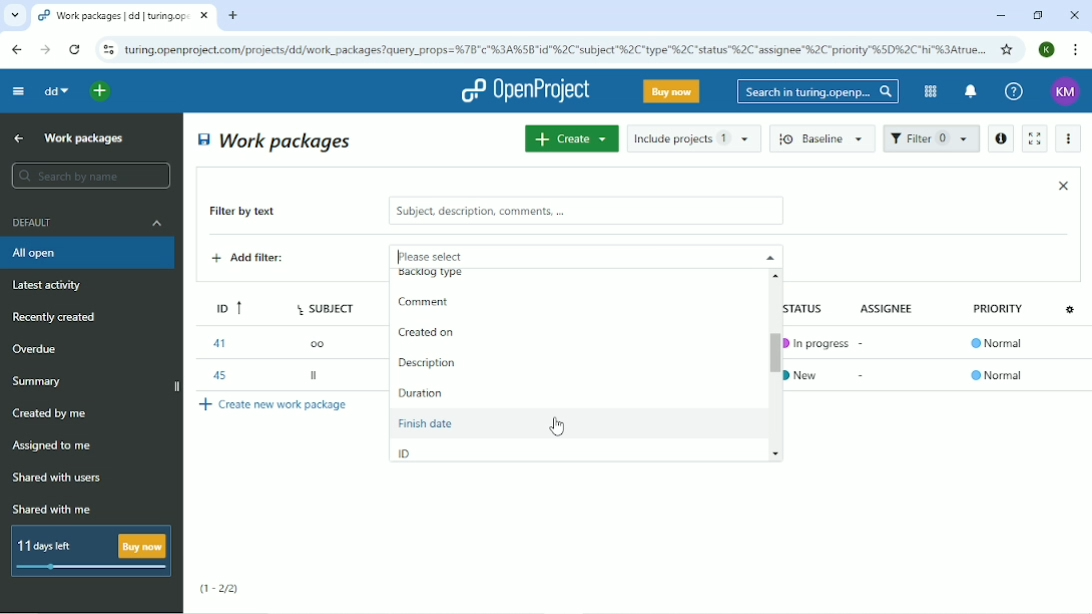 The height and width of the screenshot is (614, 1092). What do you see at coordinates (108, 50) in the screenshot?
I see `View site information` at bounding box center [108, 50].